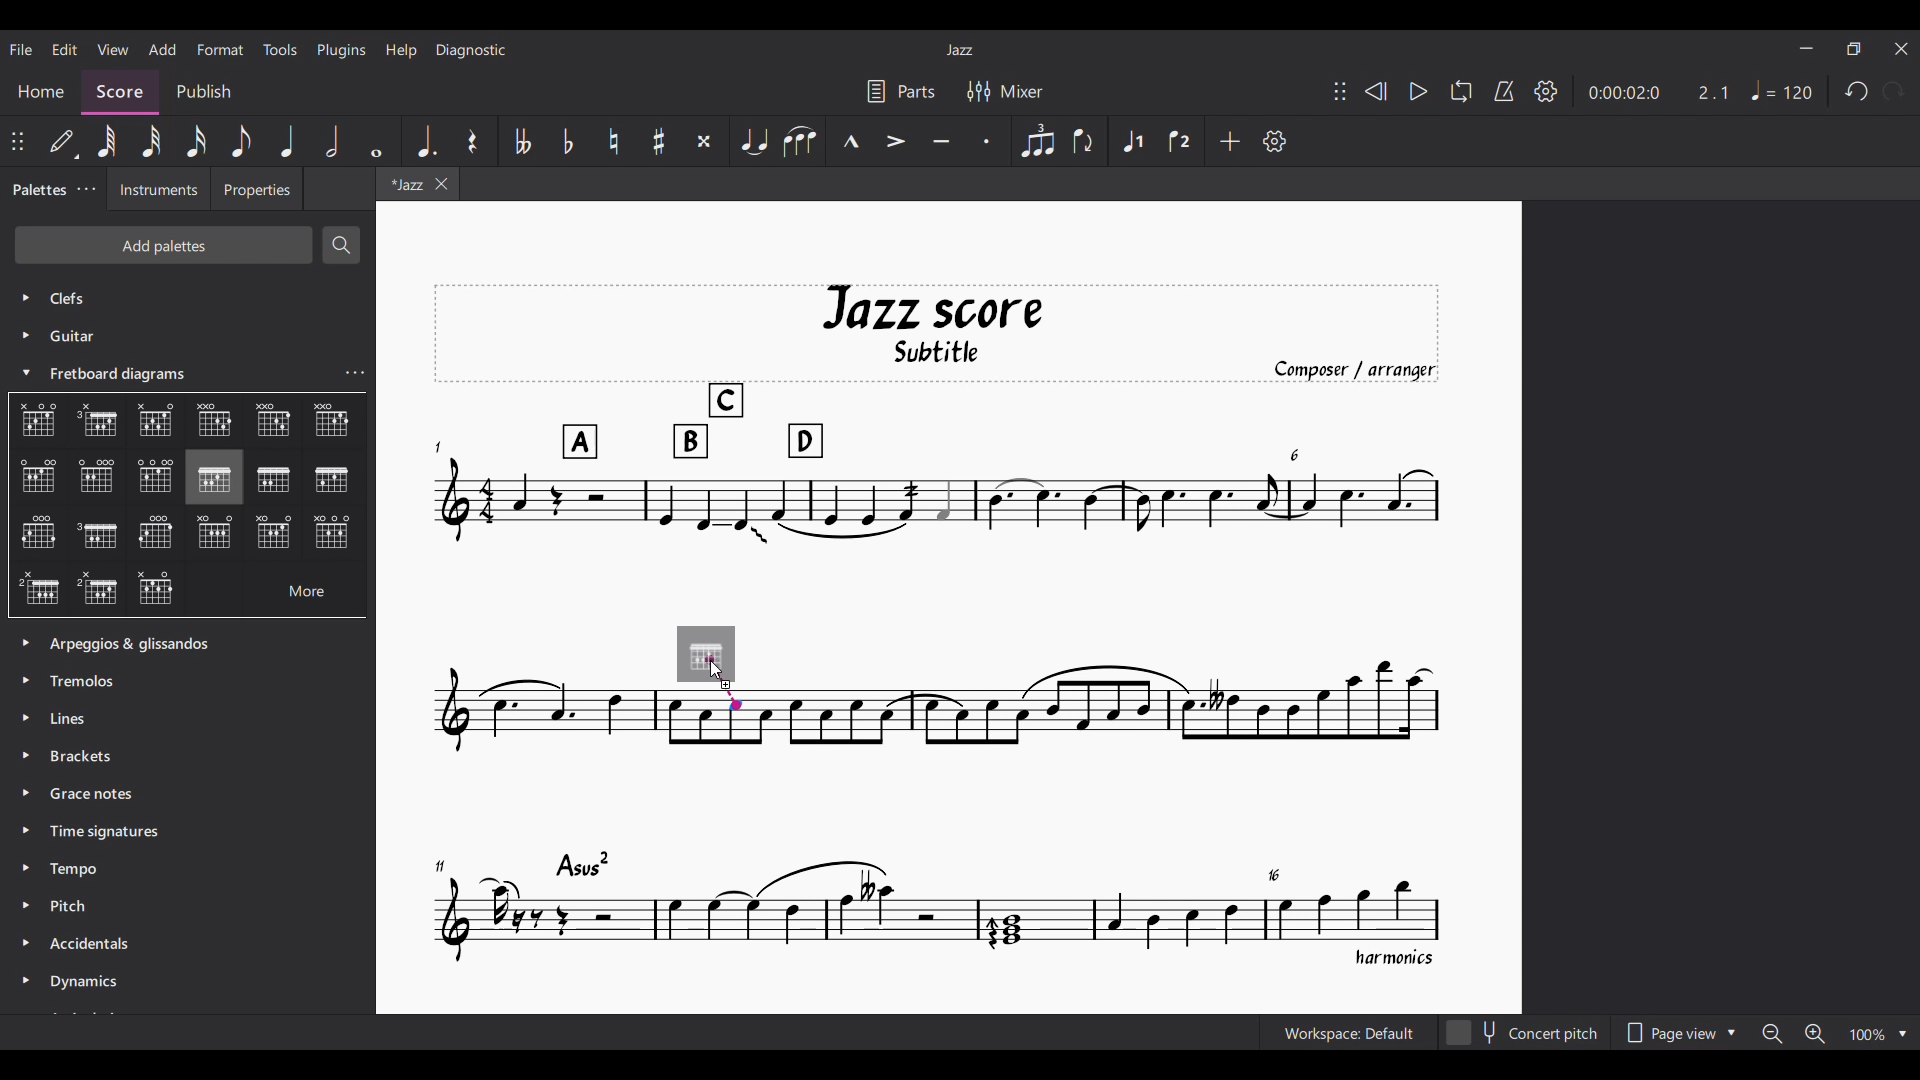  What do you see at coordinates (83, 872) in the screenshot?
I see `Tempo` at bounding box center [83, 872].